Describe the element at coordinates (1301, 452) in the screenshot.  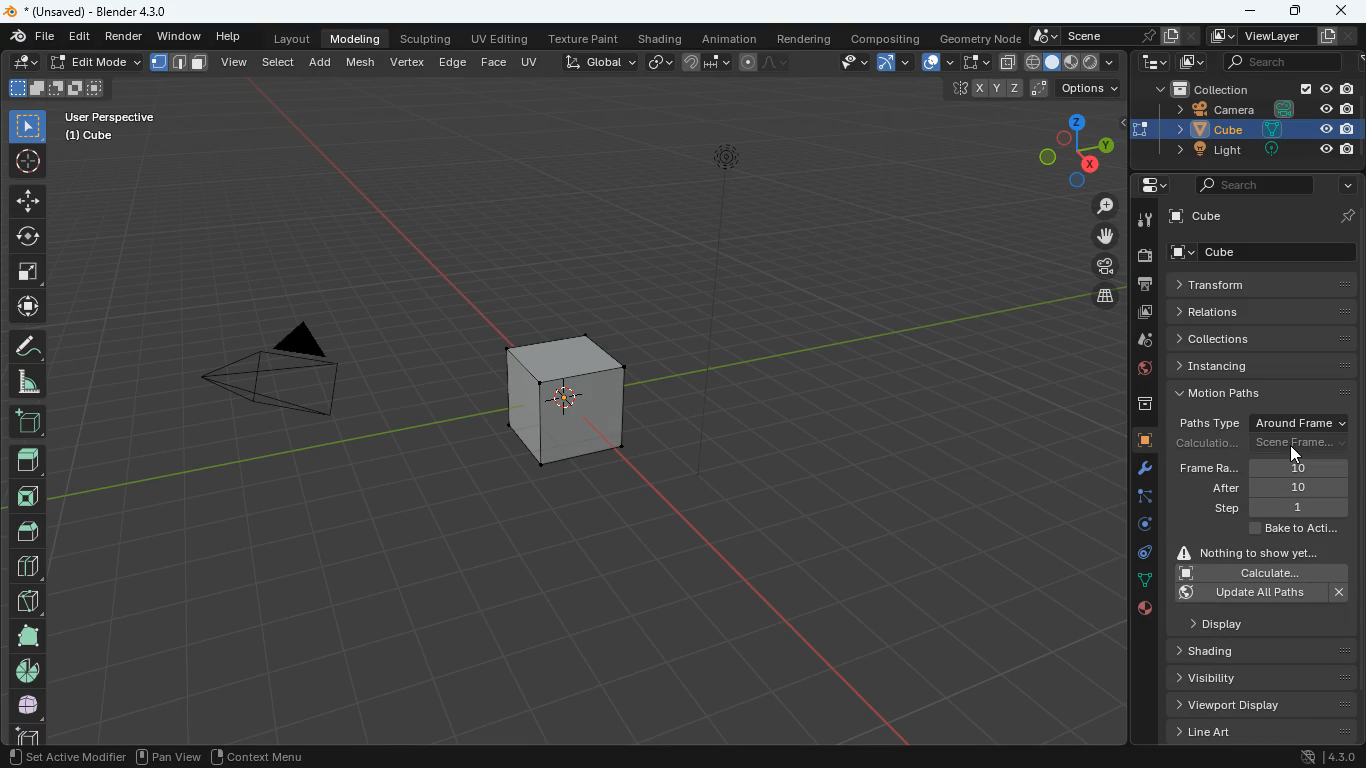
I see `cursor` at that location.